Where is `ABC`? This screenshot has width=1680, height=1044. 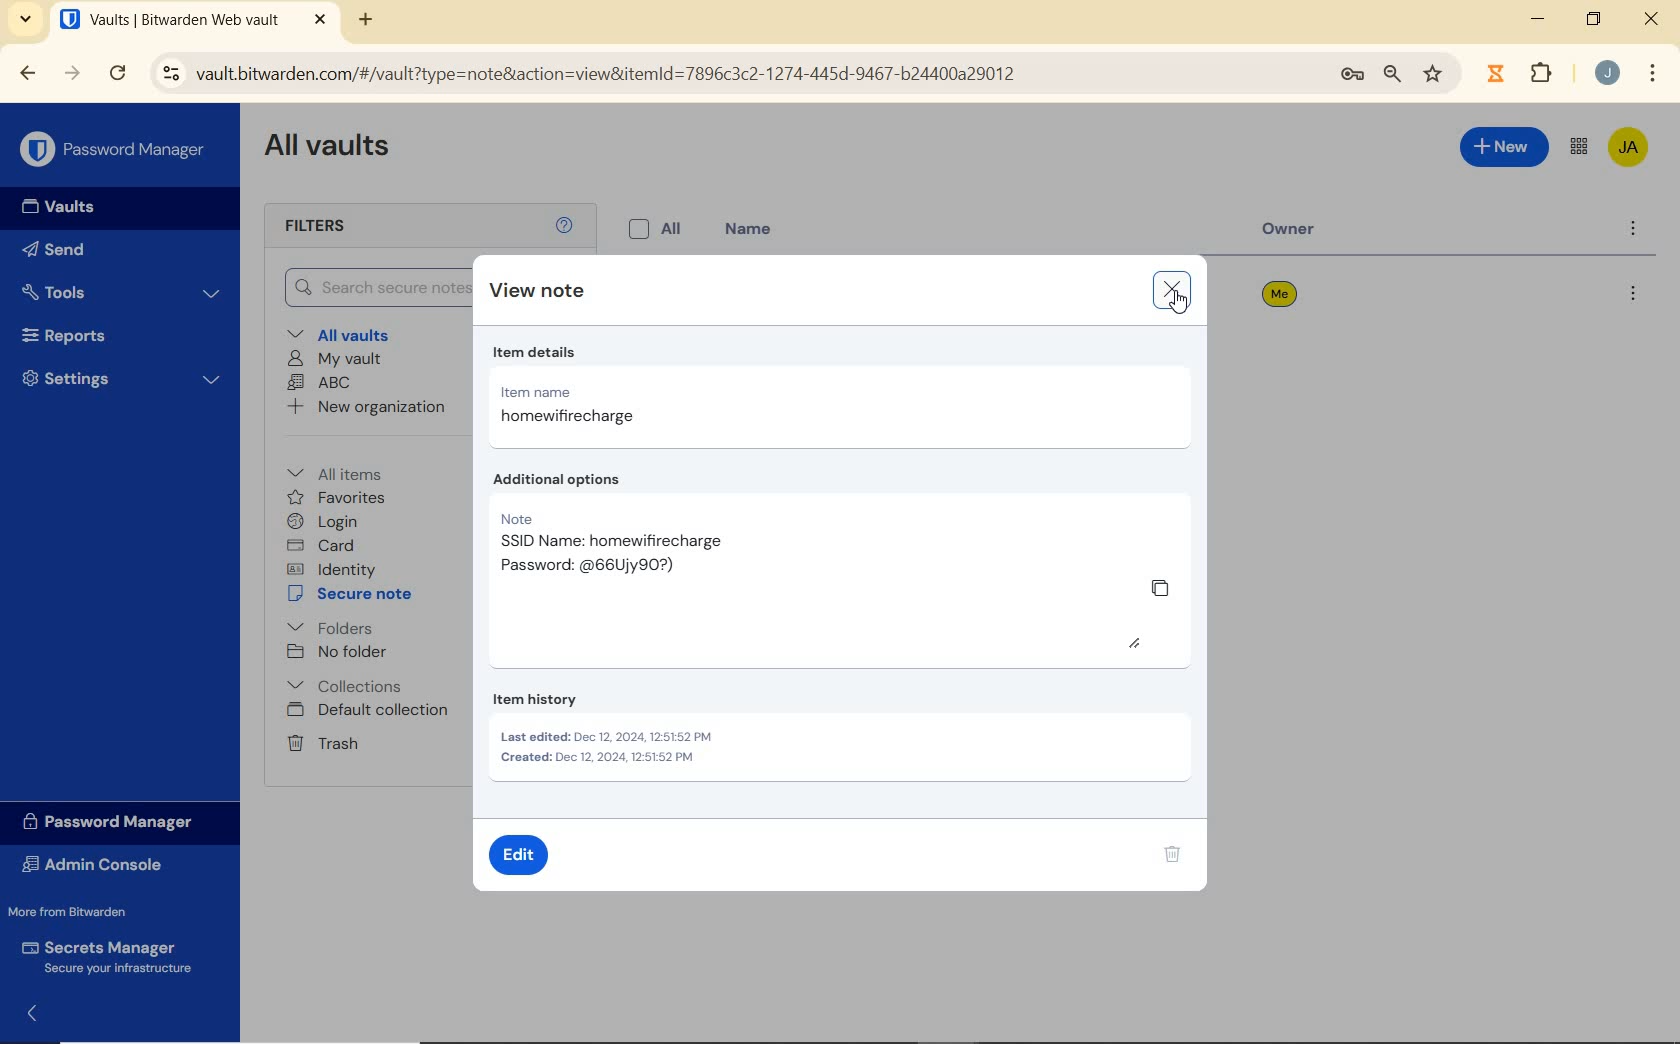 ABC is located at coordinates (320, 384).